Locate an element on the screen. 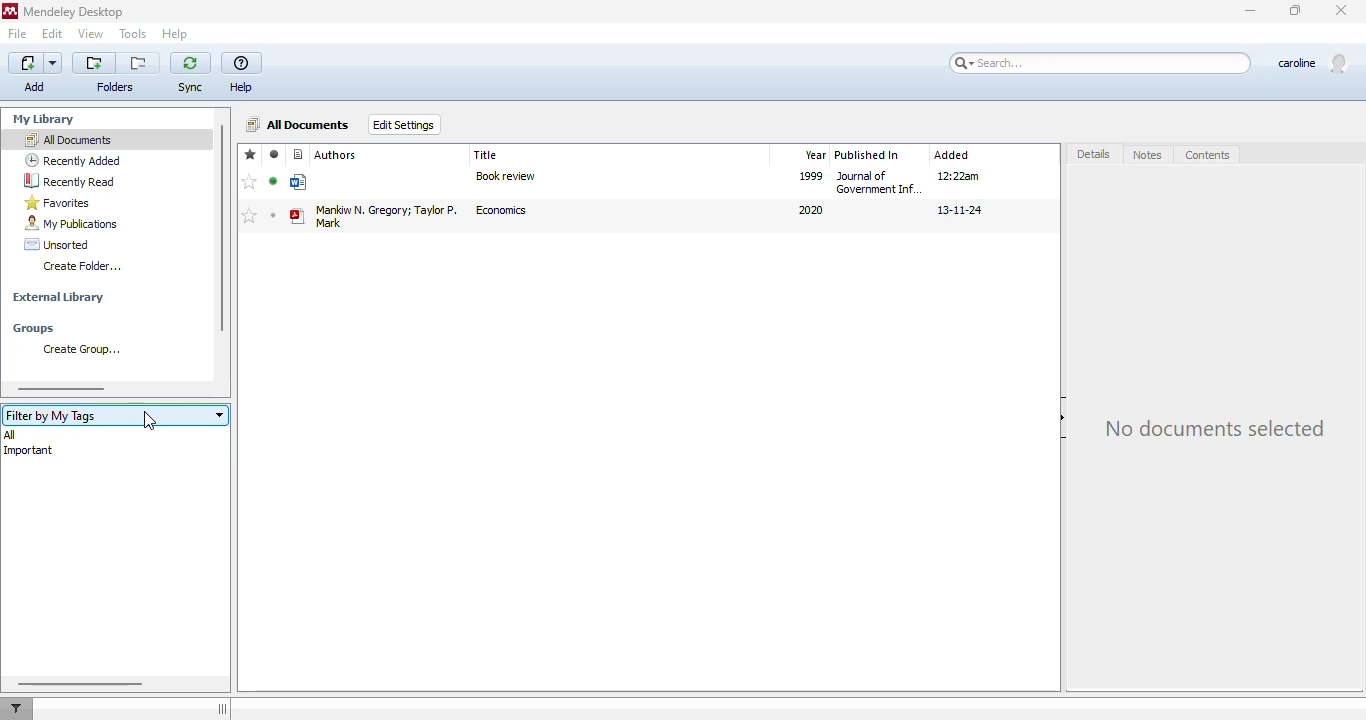  Mankiw N. Gregory Taylor P. Mark is located at coordinates (386, 215).